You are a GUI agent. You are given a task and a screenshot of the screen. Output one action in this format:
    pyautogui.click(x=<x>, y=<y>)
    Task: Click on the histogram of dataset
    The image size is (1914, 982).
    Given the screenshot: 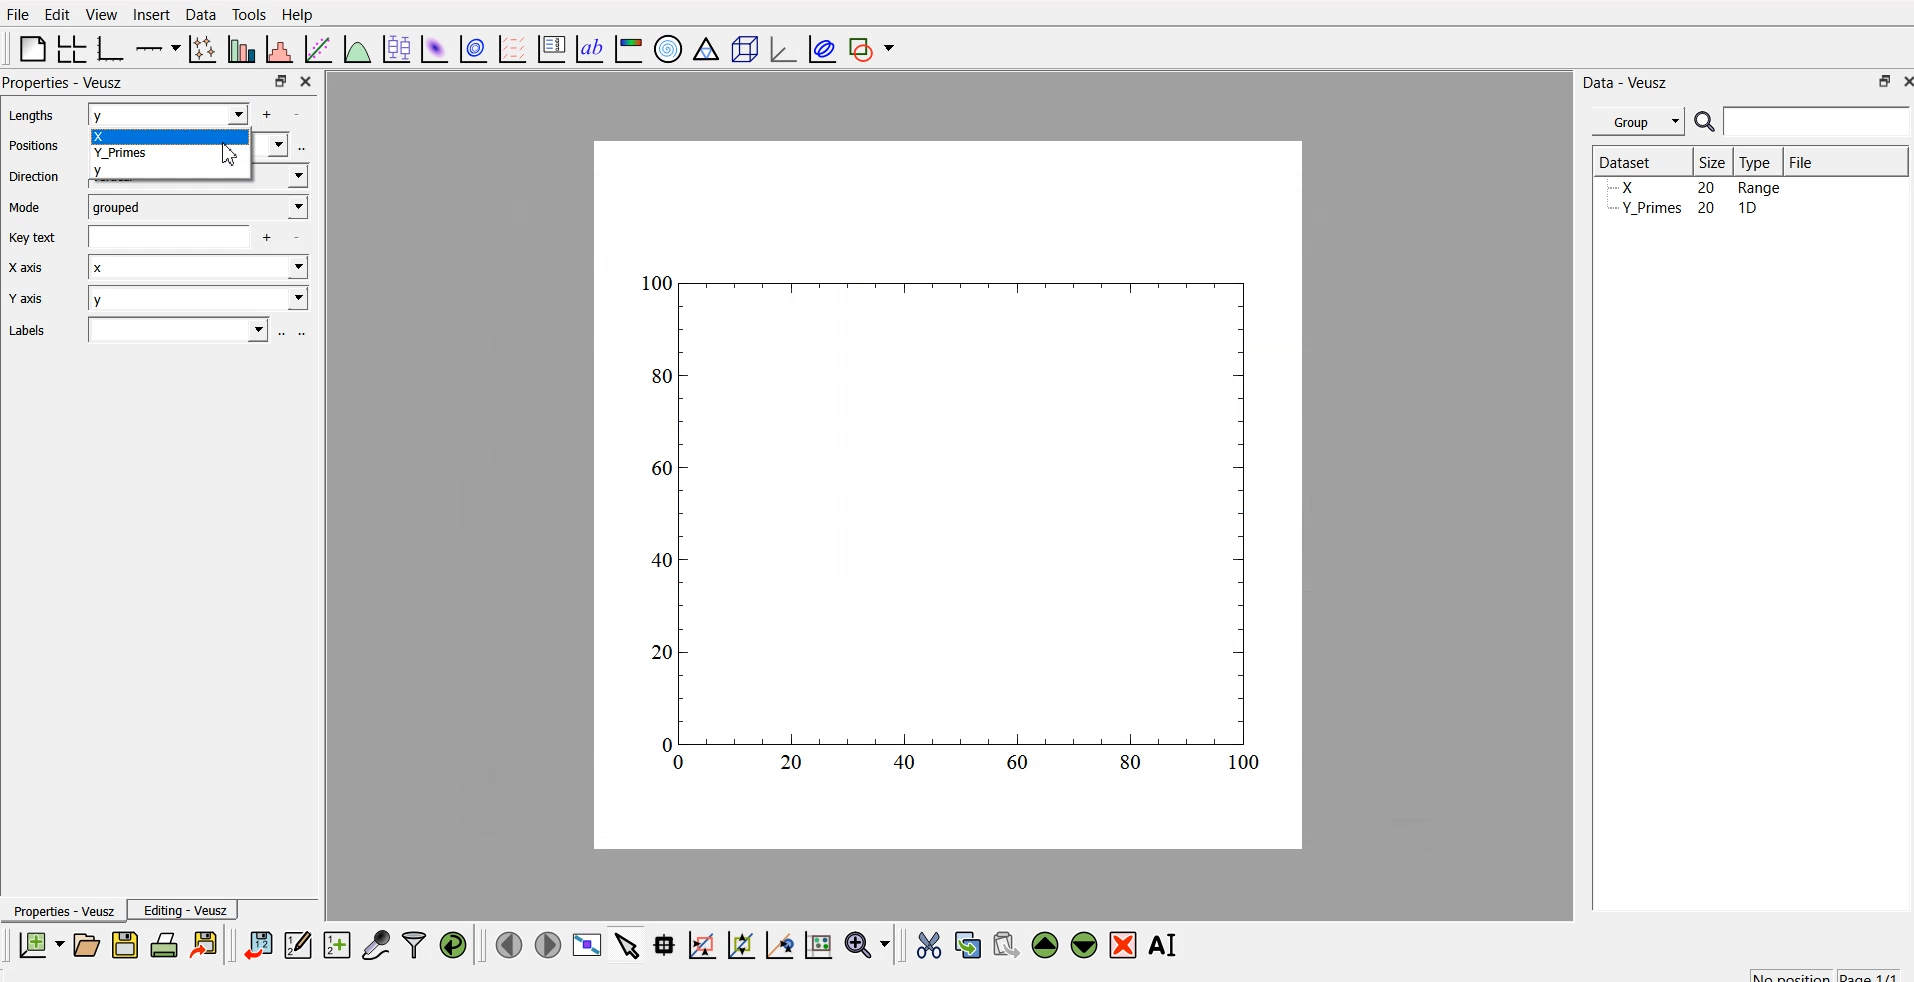 What is the action you would take?
    pyautogui.click(x=278, y=50)
    